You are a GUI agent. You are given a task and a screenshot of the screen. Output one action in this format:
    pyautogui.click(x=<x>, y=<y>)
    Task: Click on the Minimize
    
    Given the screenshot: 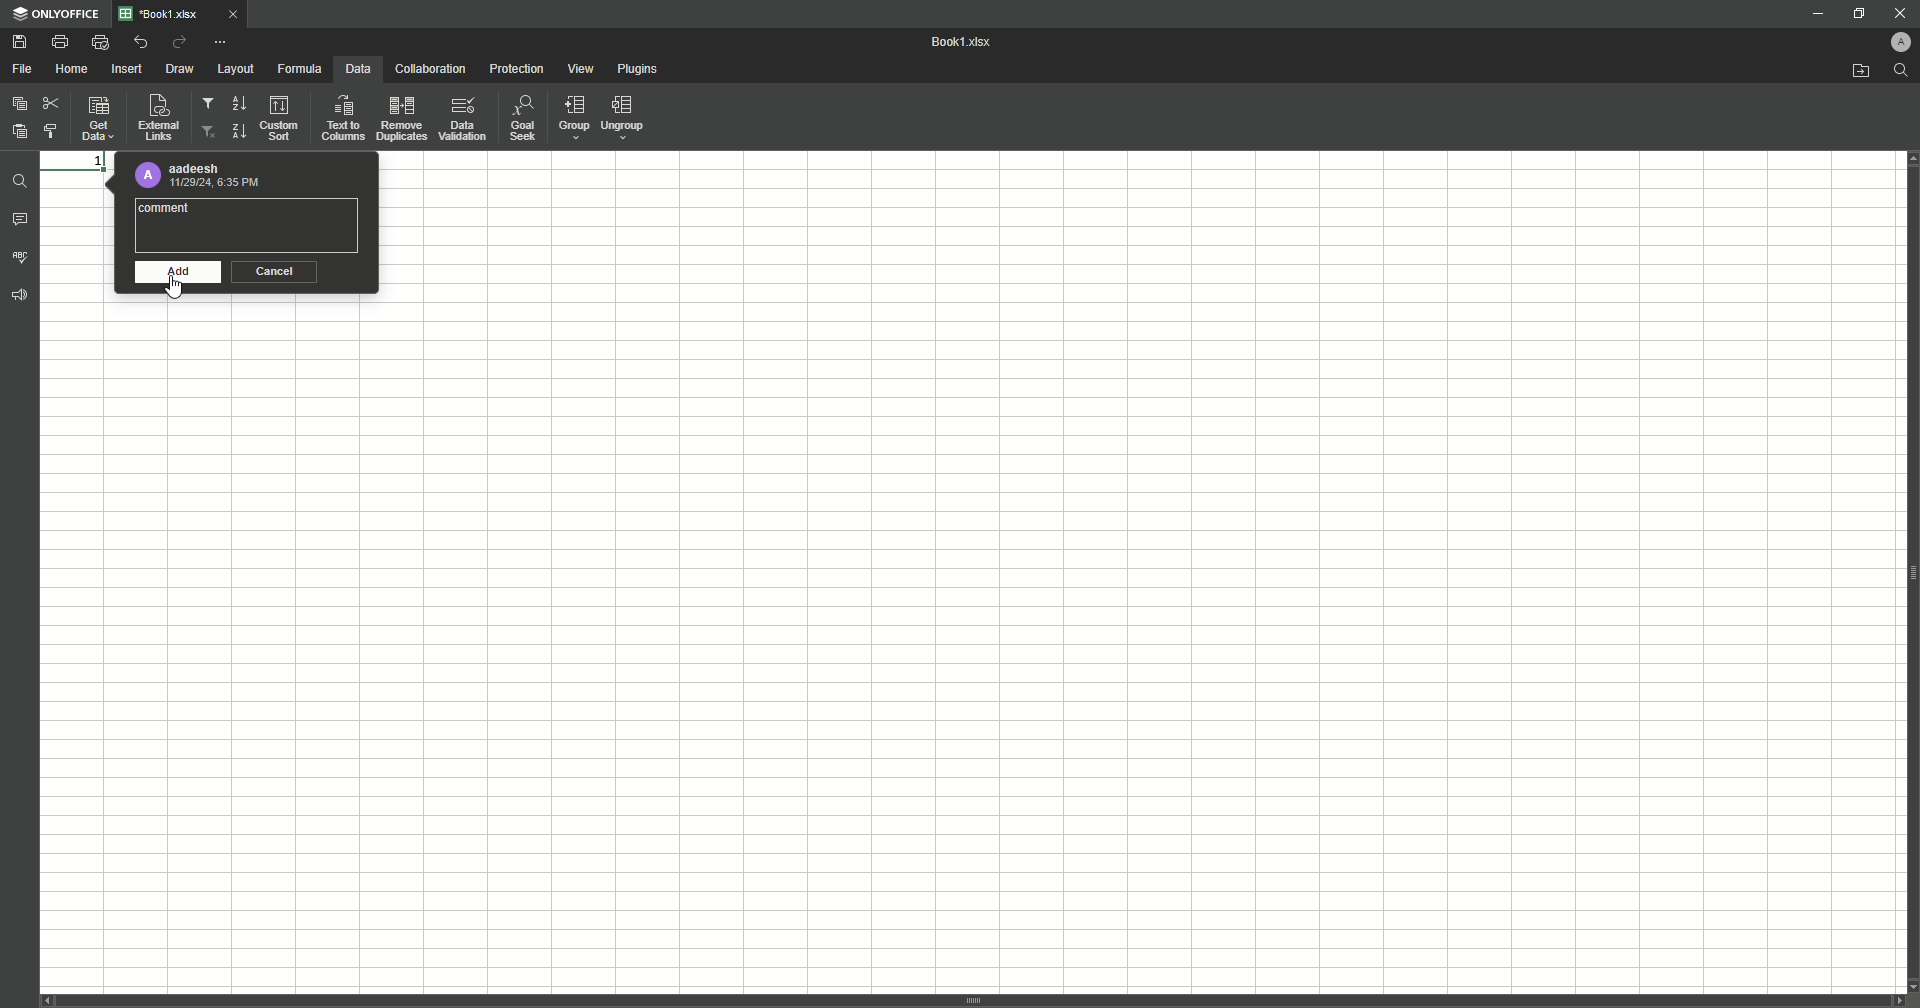 What is the action you would take?
    pyautogui.click(x=1808, y=15)
    